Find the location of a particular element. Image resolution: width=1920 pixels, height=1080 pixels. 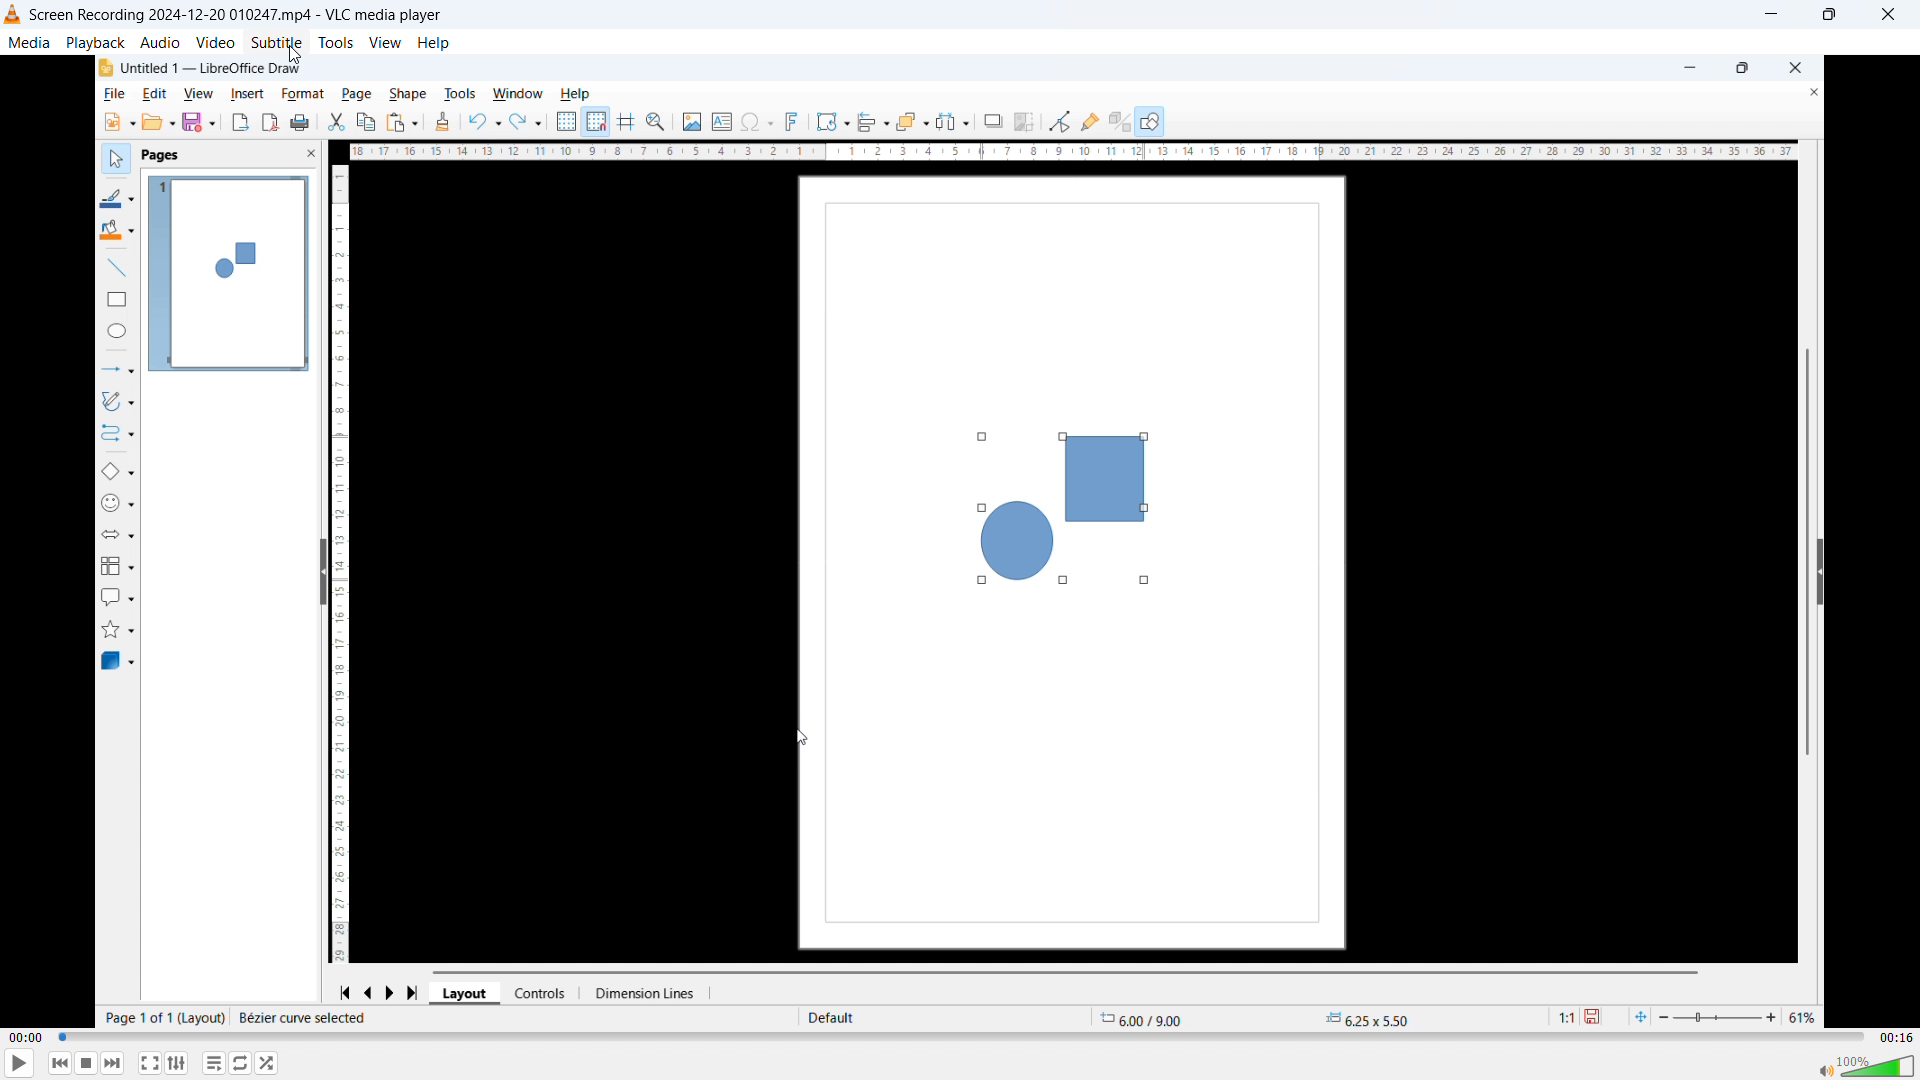

cut is located at coordinates (337, 122).